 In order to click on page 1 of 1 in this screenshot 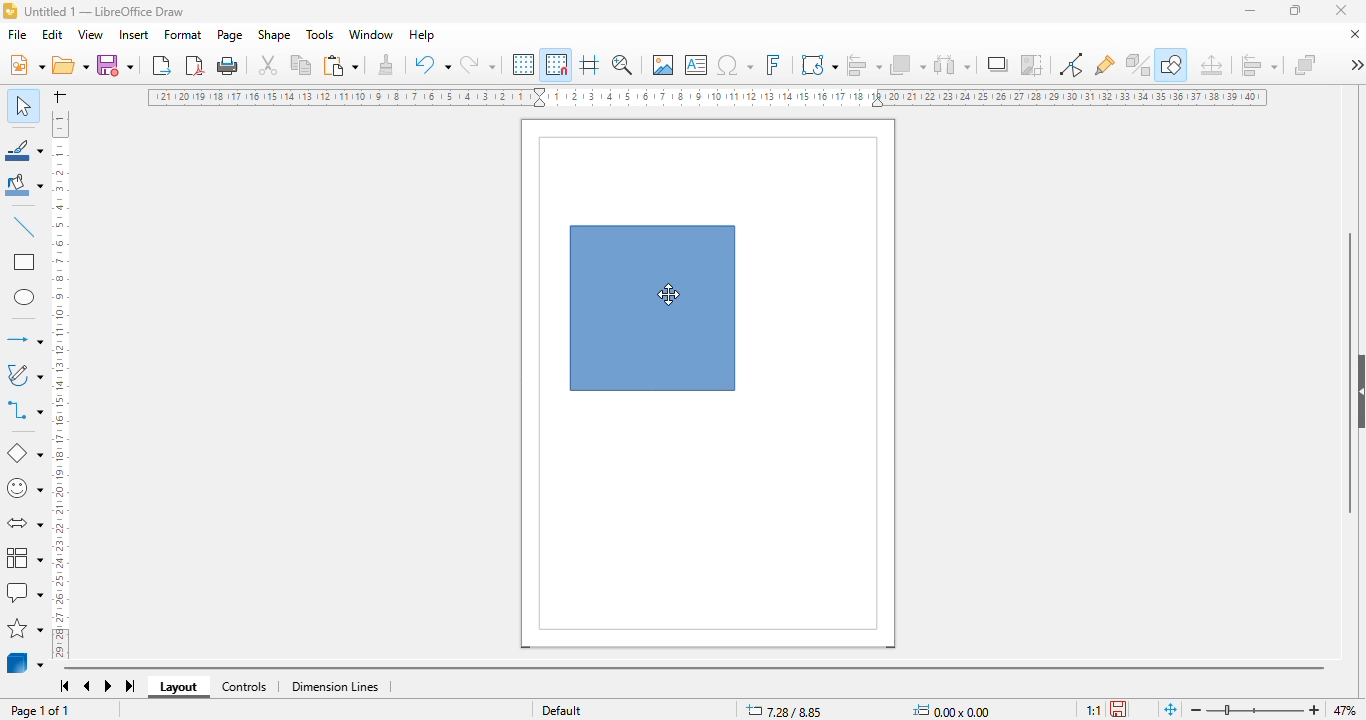, I will do `click(39, 710)`.